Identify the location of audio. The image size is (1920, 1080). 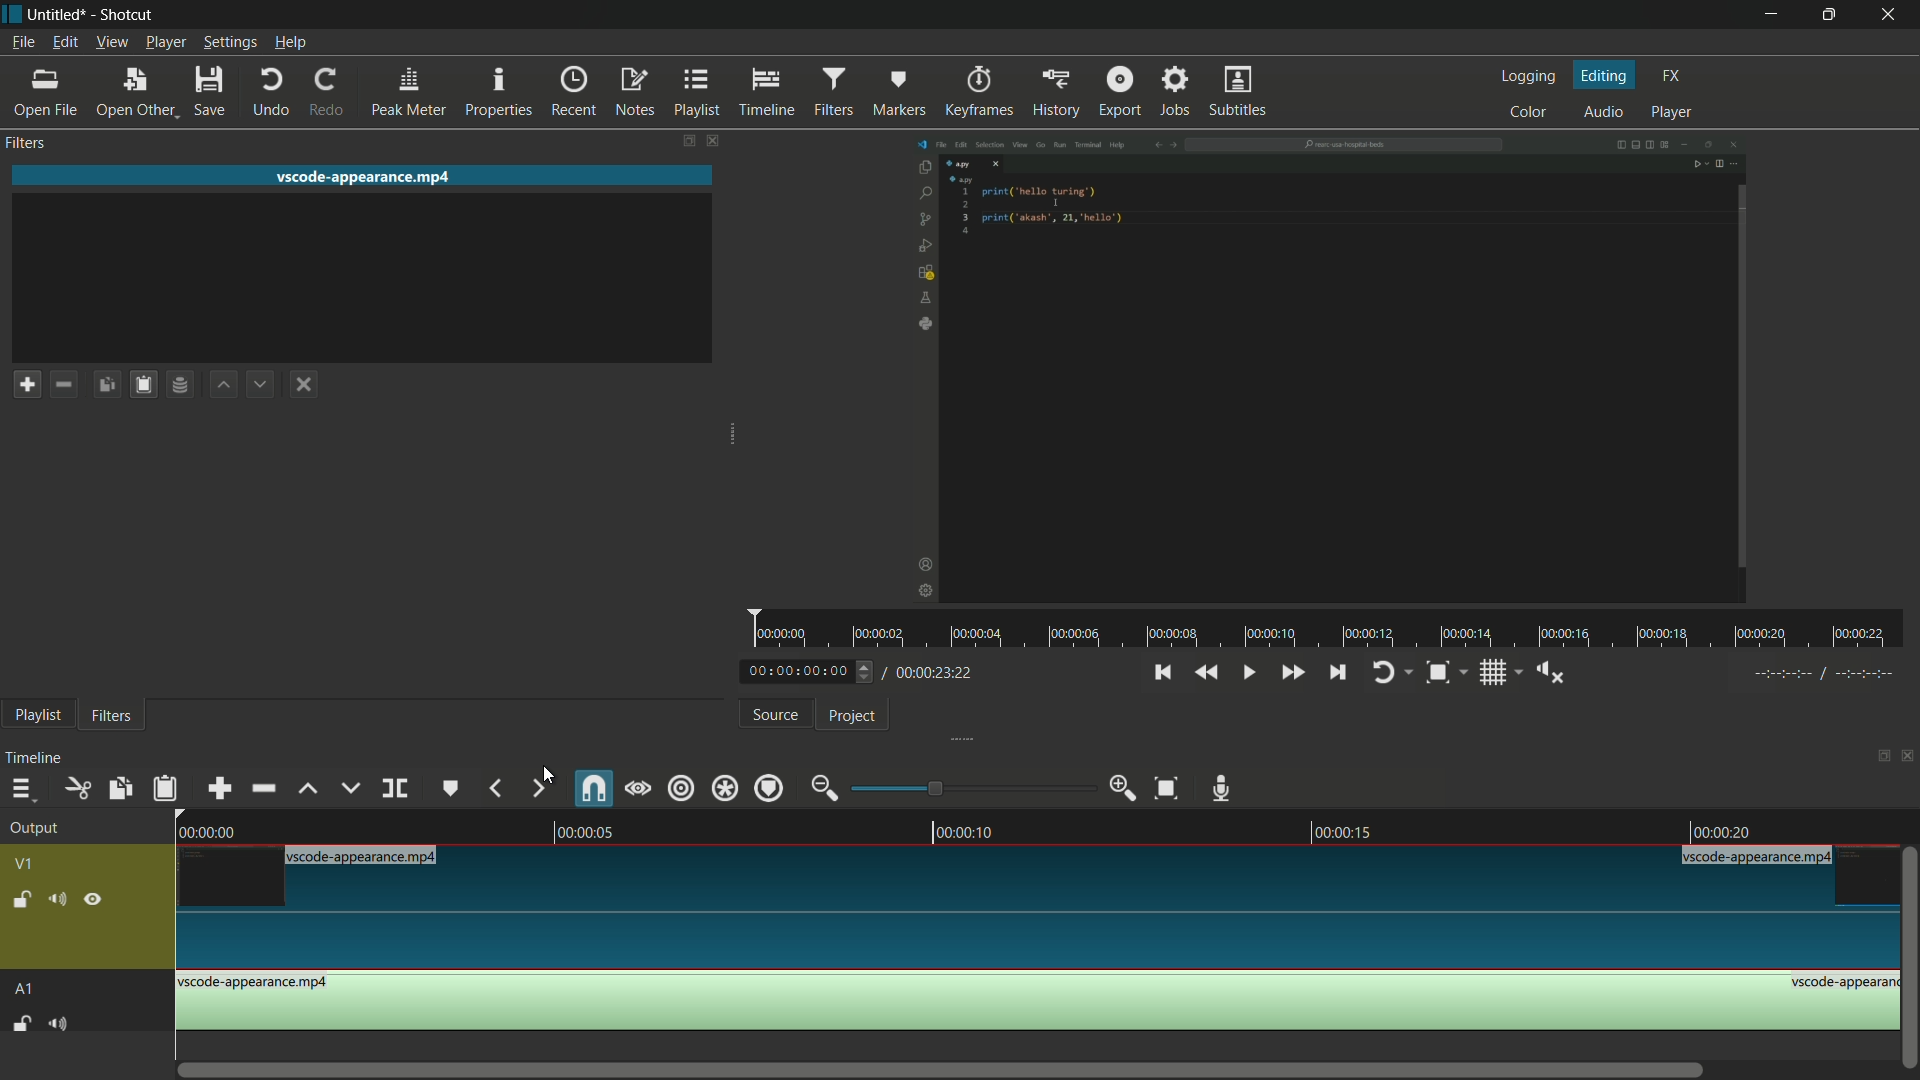
(1603, 111).